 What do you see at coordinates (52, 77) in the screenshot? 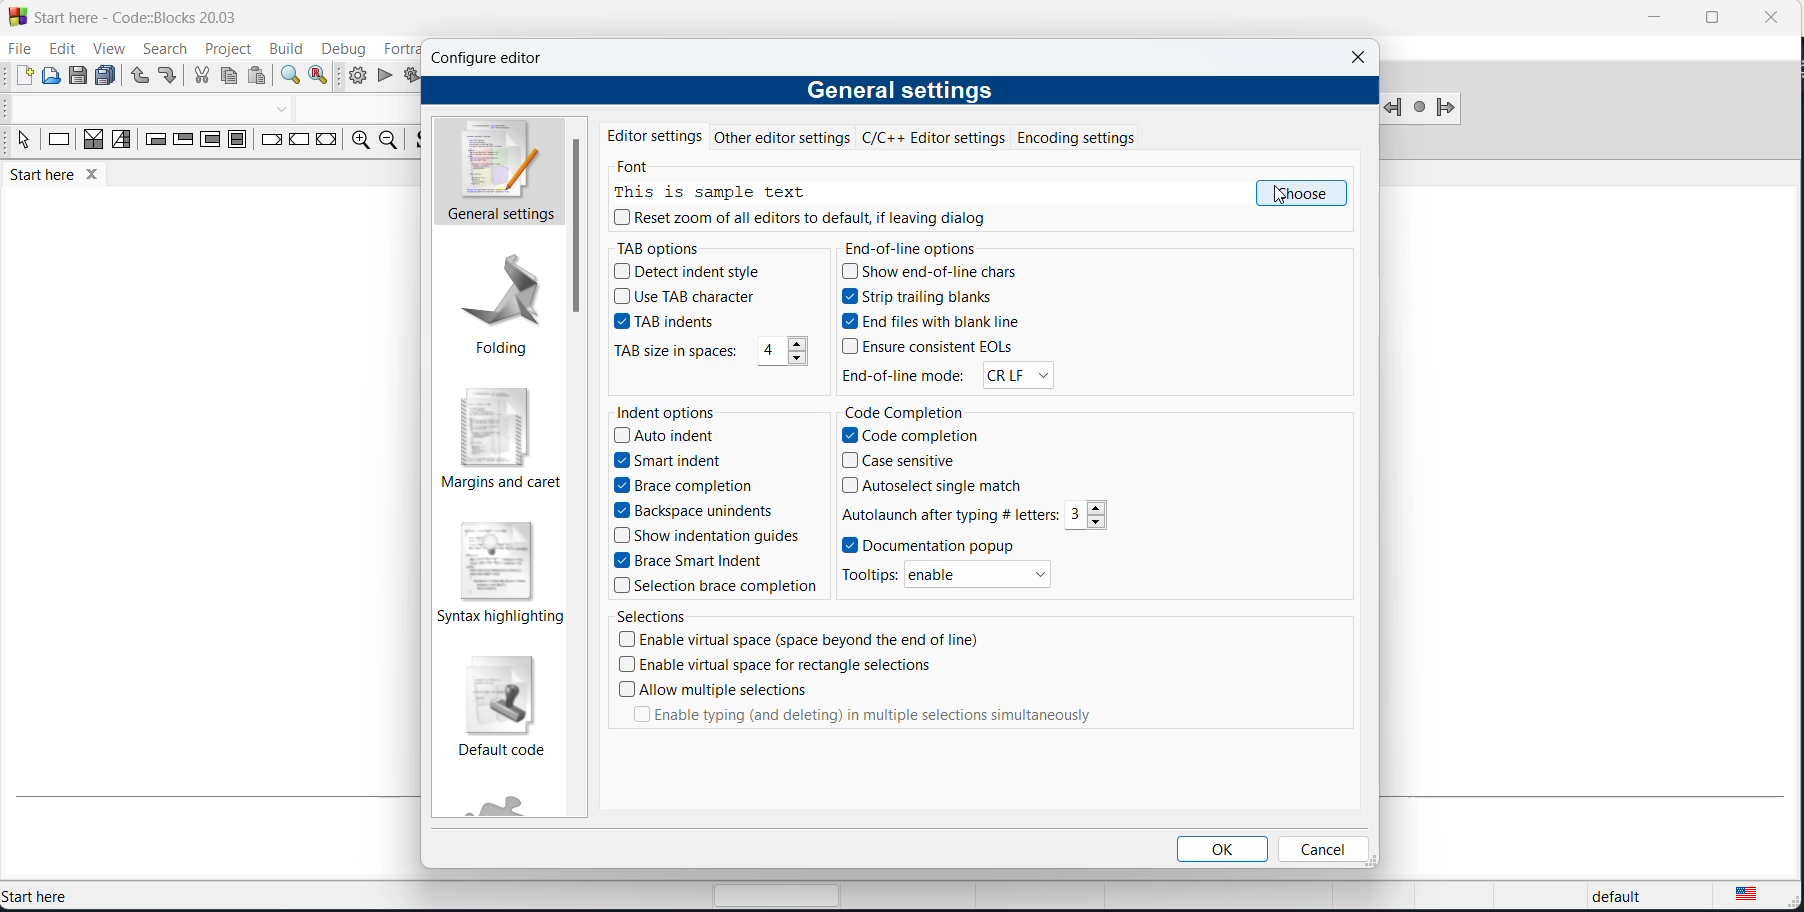
I see `open` at bounding box center [52, 77].